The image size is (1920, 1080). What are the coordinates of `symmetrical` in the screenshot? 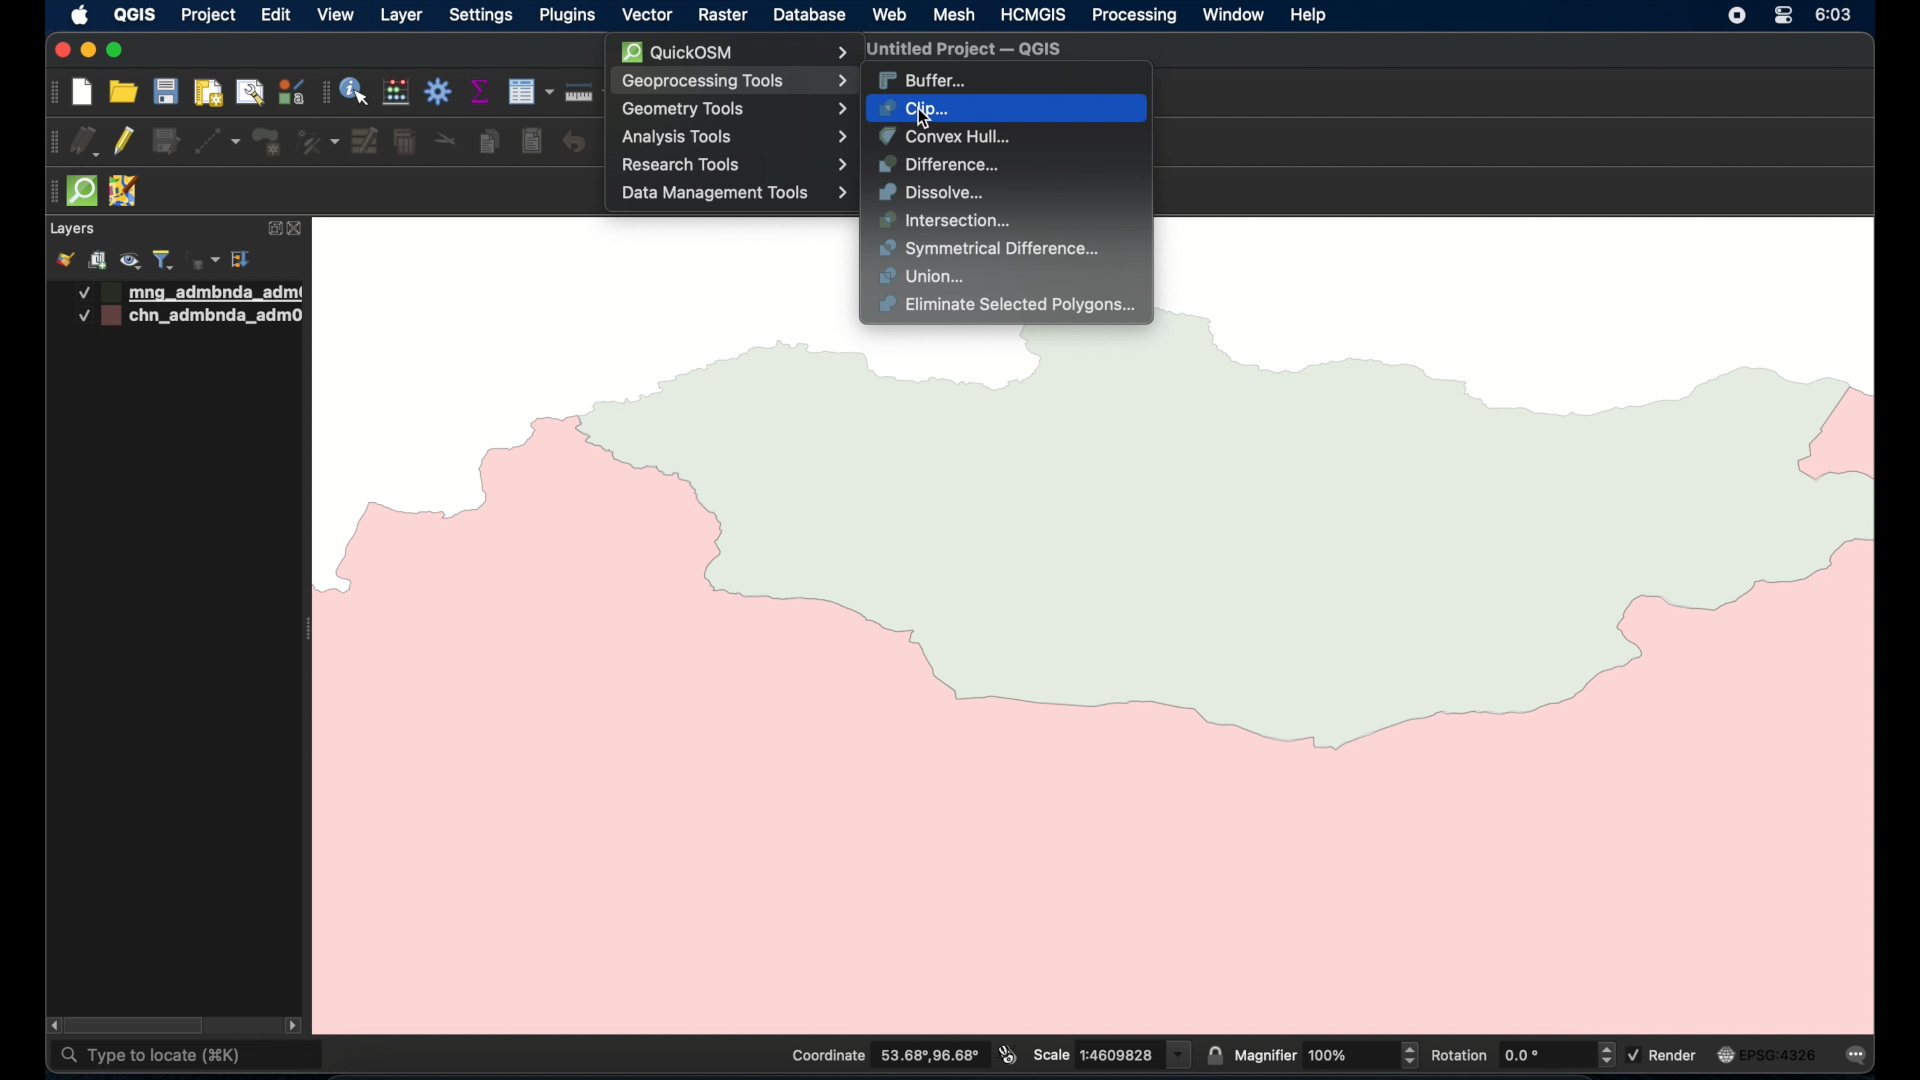 It's located at (992, 249).